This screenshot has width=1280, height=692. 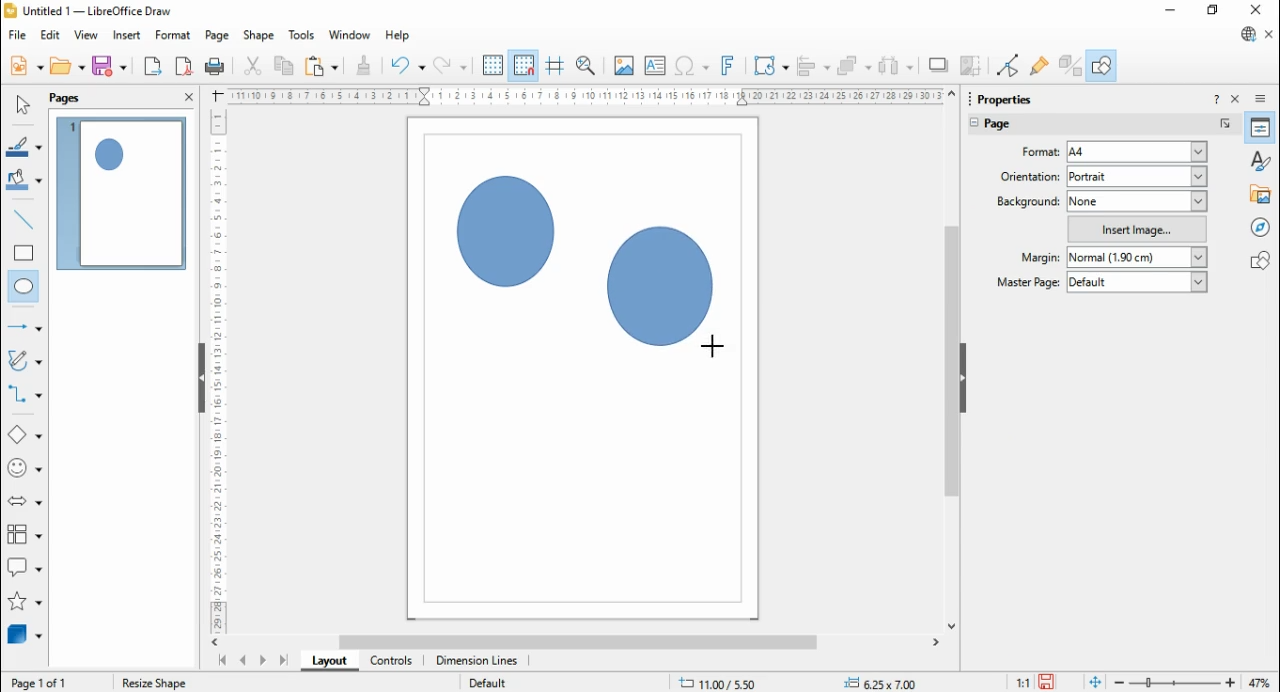 I want to click on stars and banners , so click(x=23, y=603).